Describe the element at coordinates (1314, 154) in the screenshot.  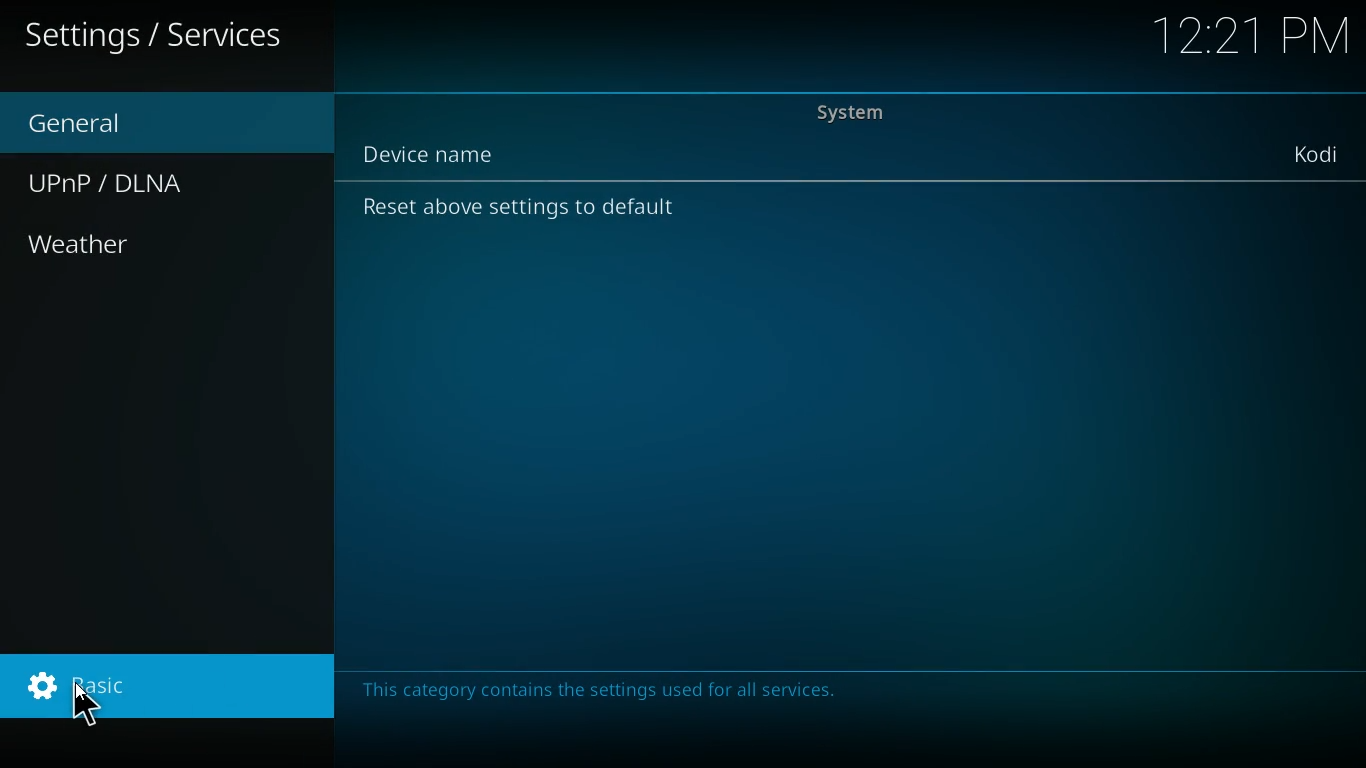
I see `device name` at that location.